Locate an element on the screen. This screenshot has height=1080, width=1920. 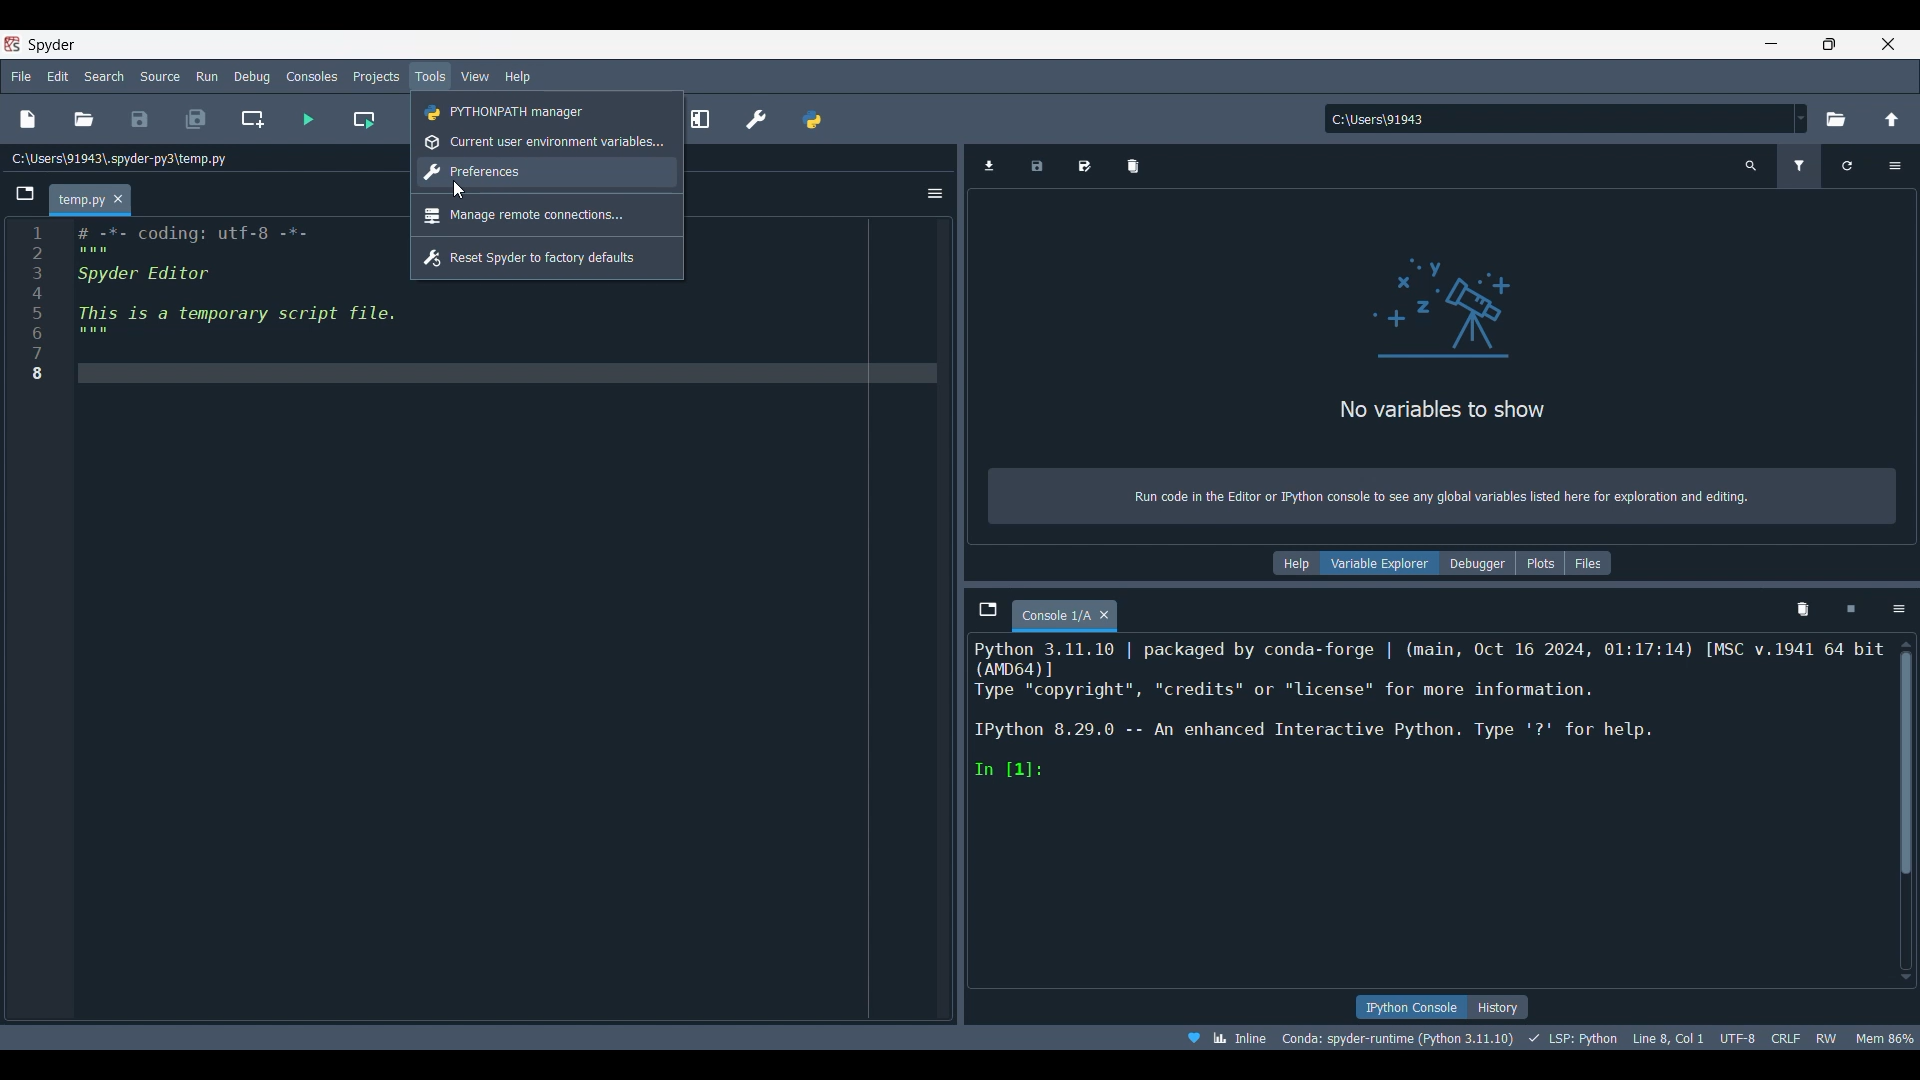
Close interface is located at coordinates (1888, 44).